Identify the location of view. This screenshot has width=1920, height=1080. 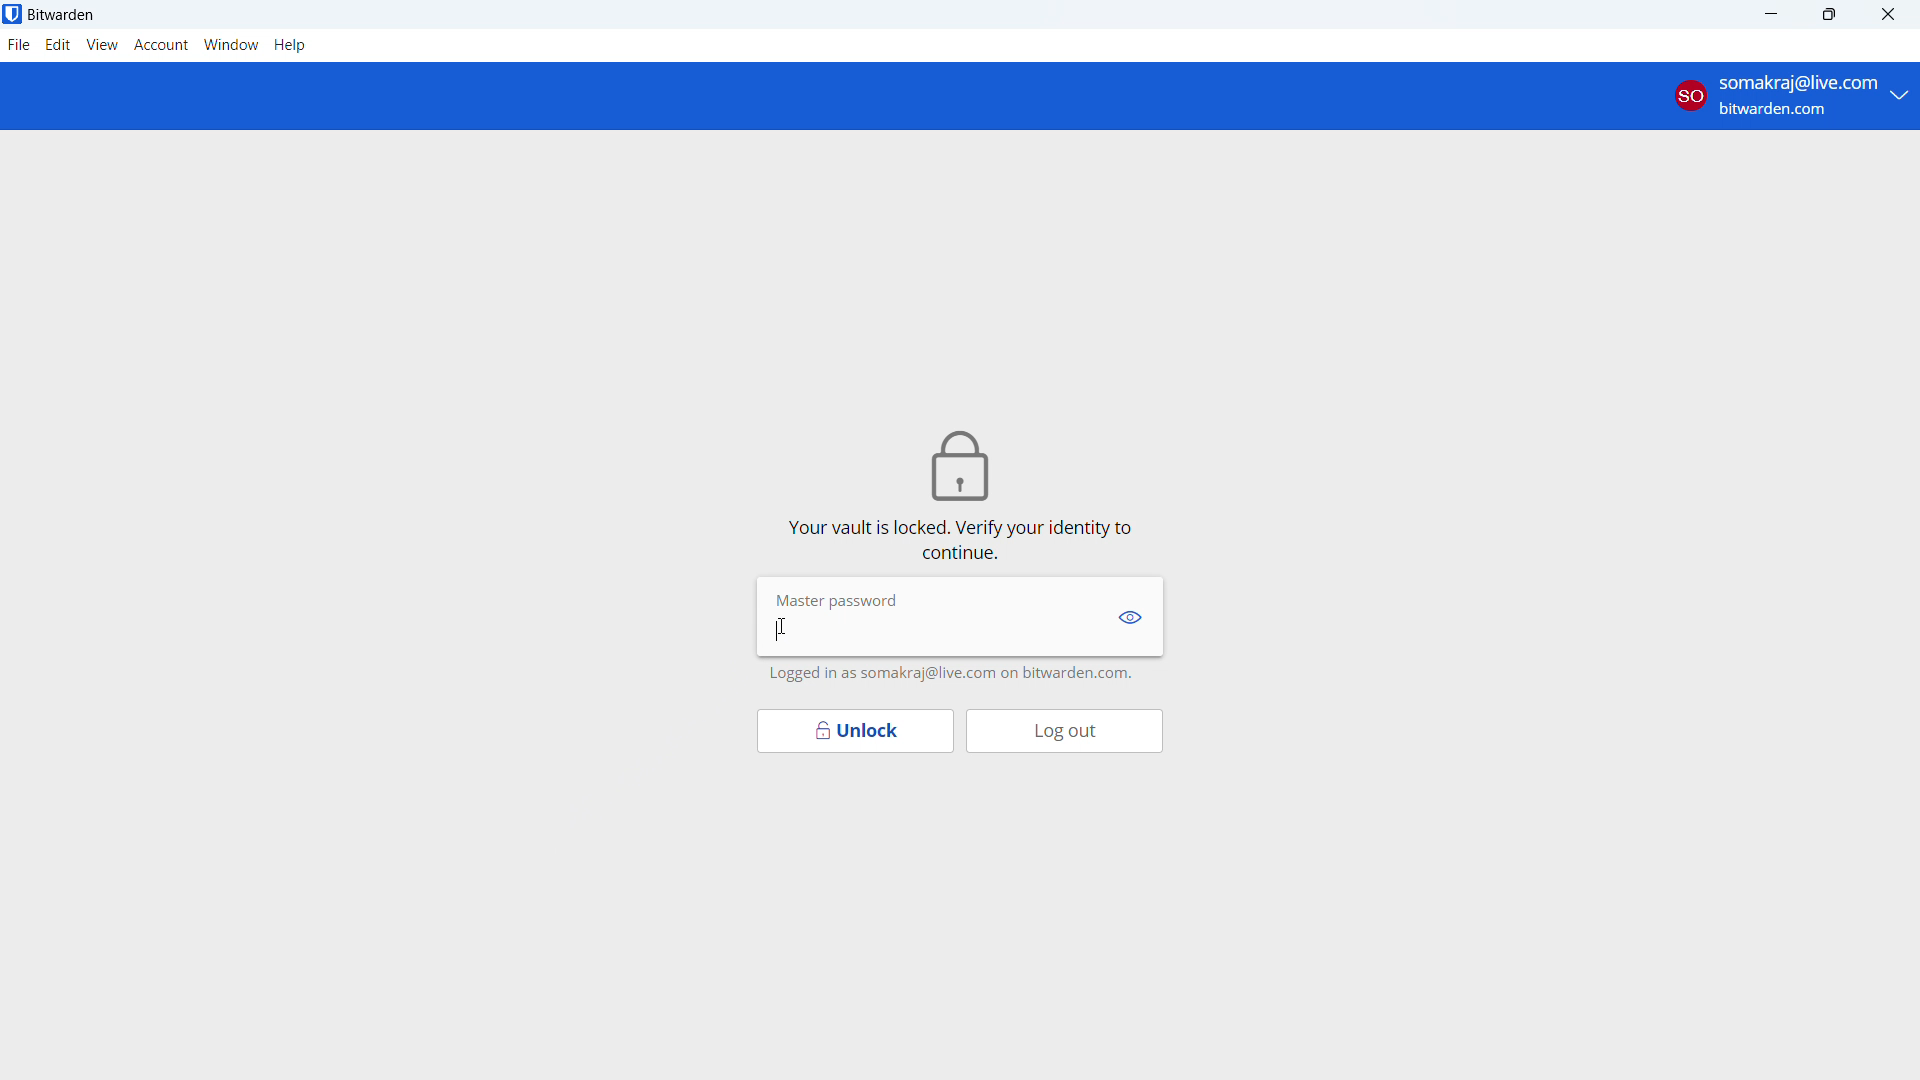
(101, 45).